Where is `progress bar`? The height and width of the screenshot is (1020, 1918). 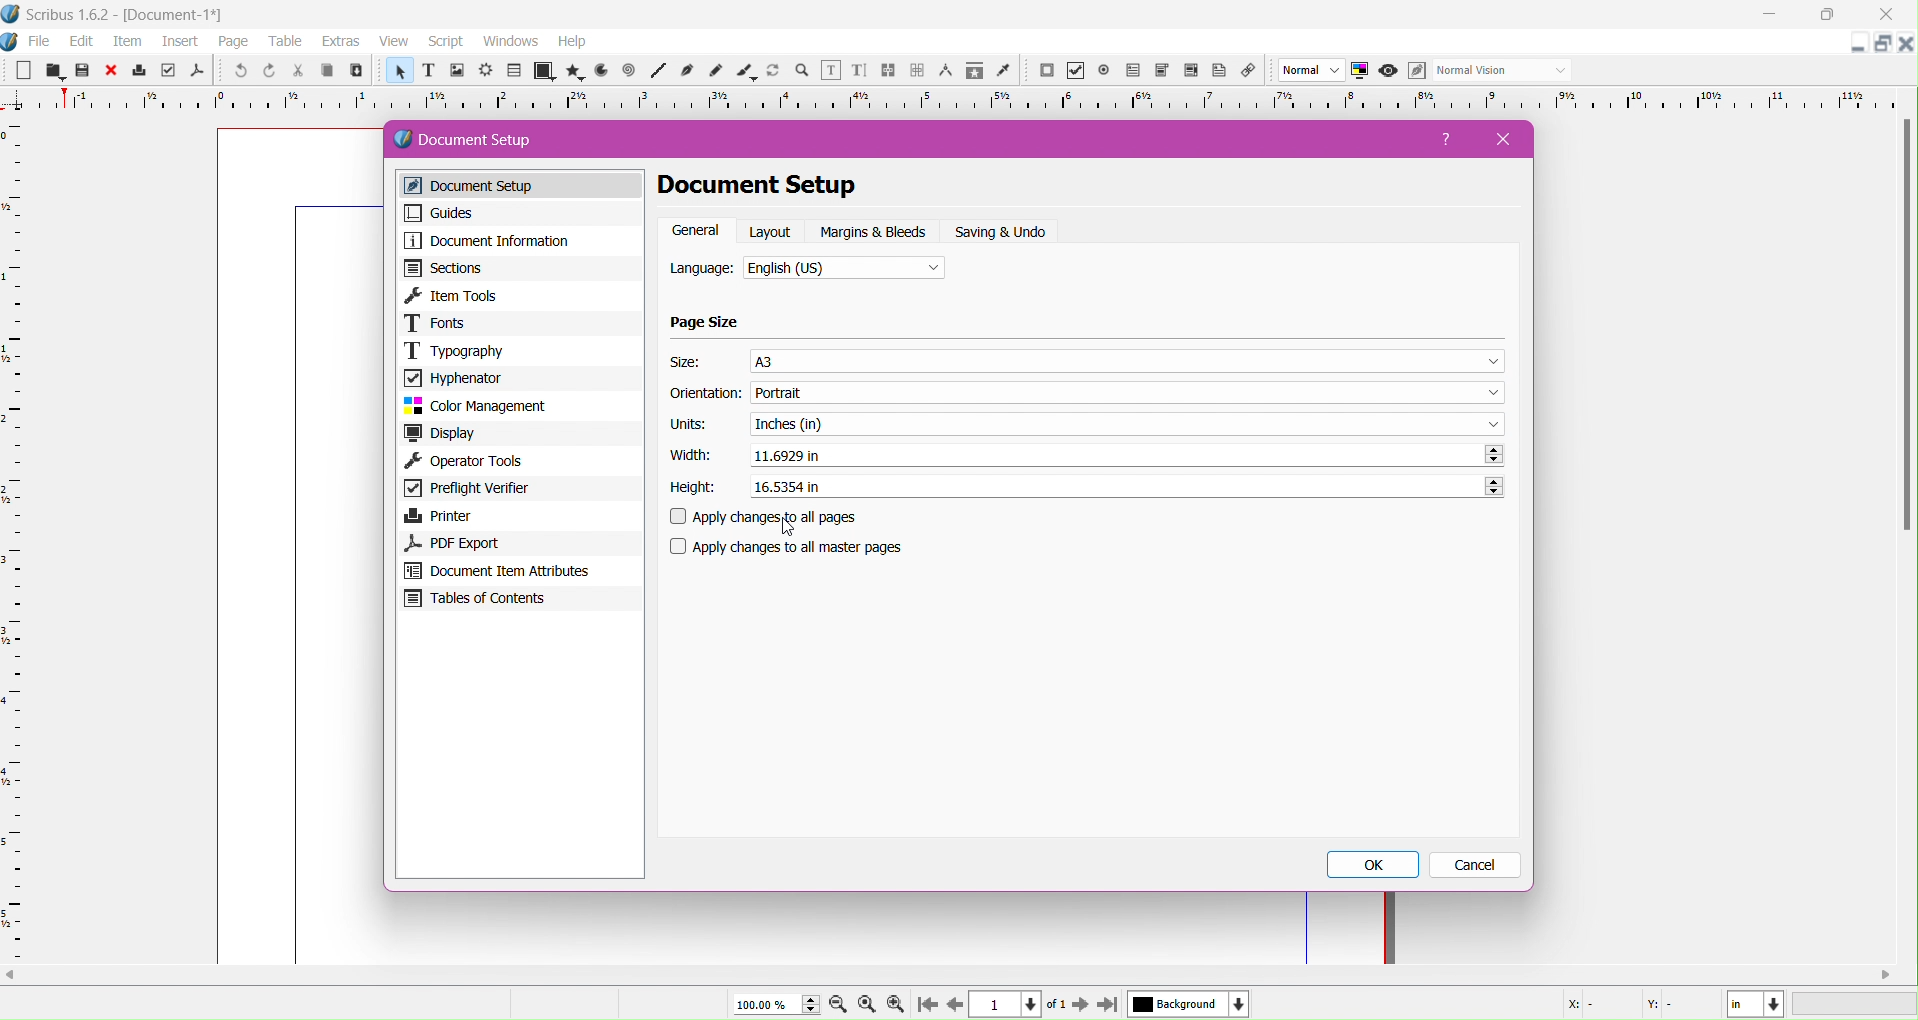
progress bar is located at coordinates (1856, 1005).